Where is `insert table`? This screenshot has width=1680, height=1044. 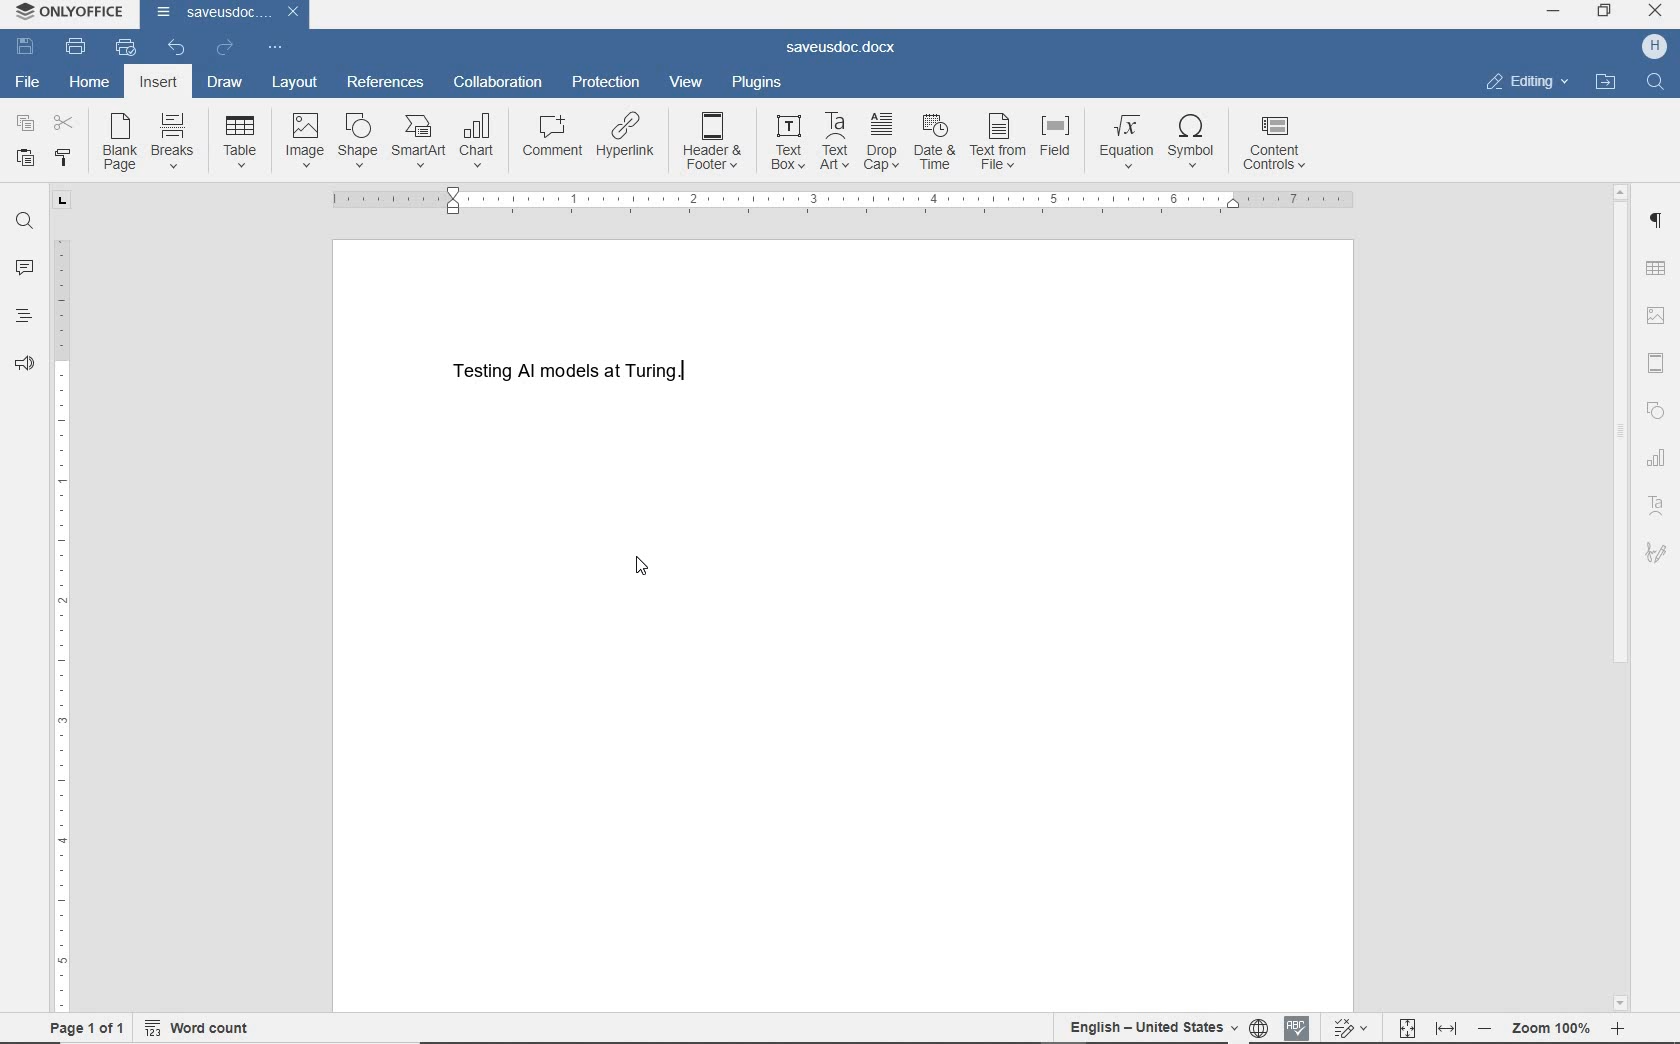
insert table is located at coordinates (1657, 268).